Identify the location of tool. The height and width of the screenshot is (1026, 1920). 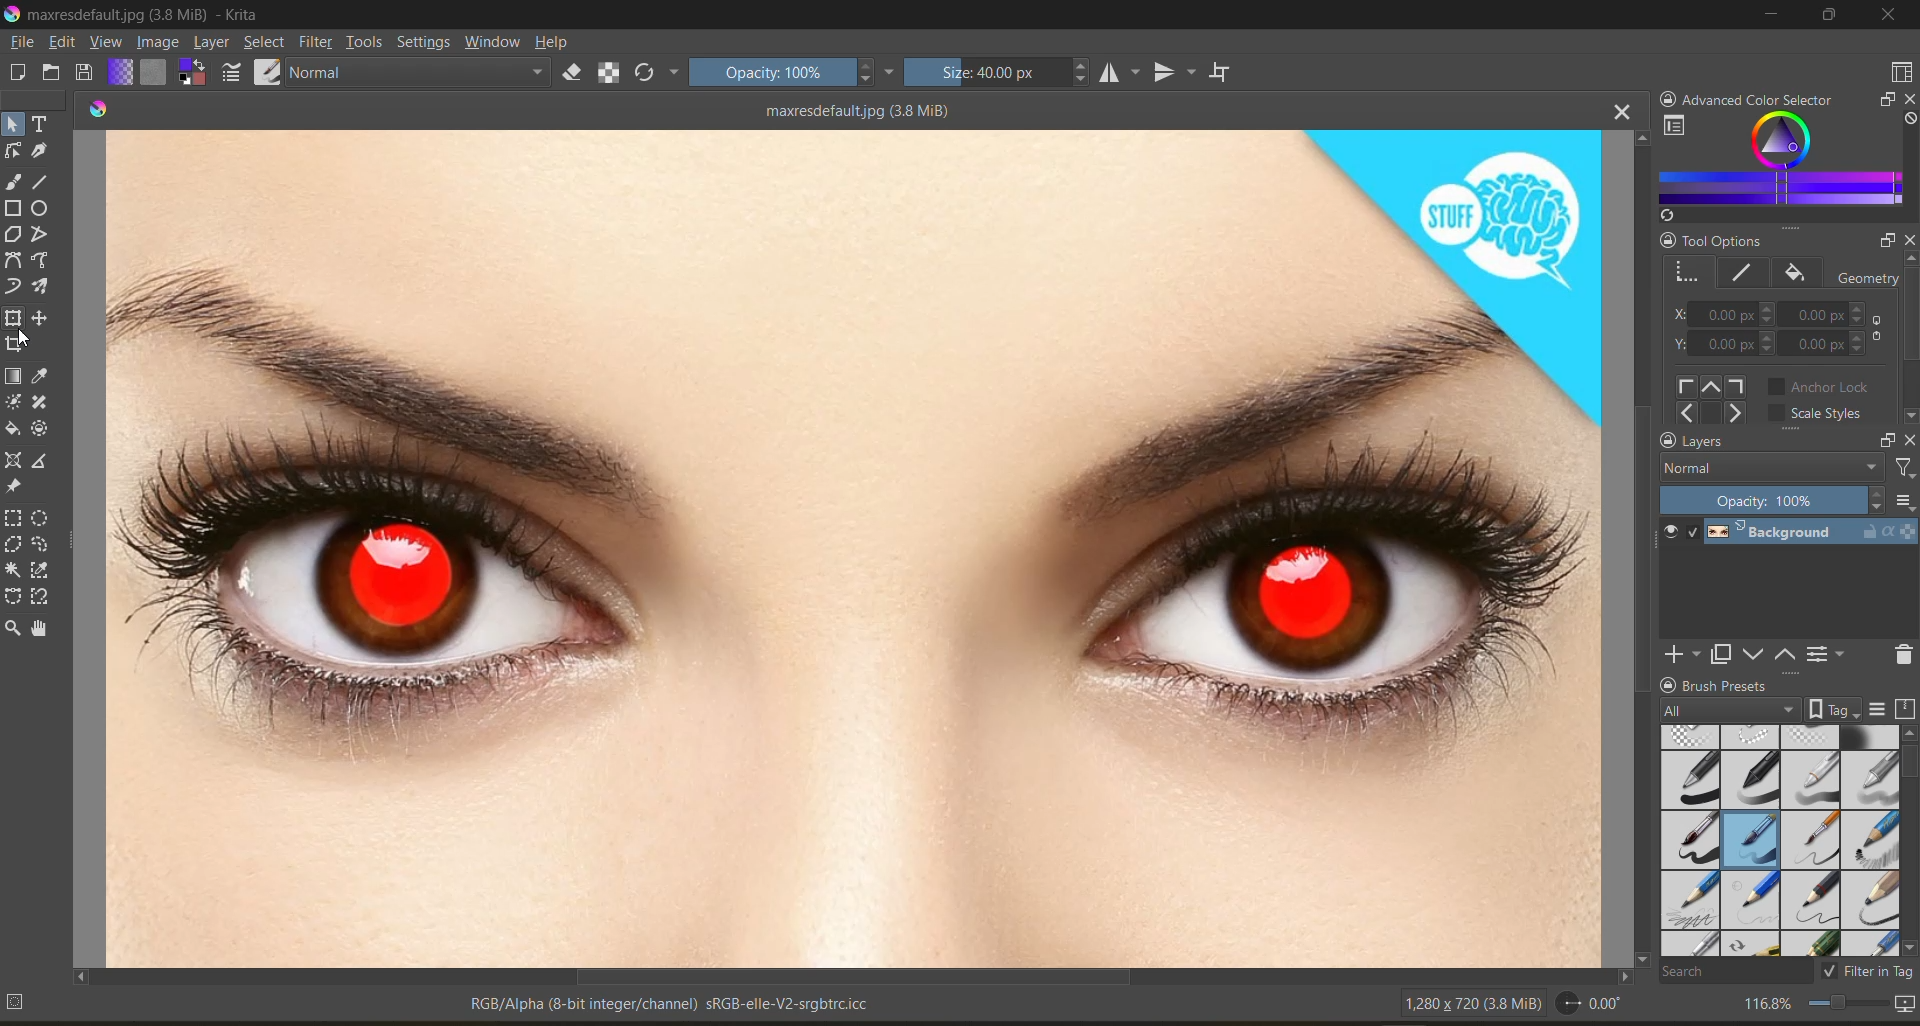
(12, 630).